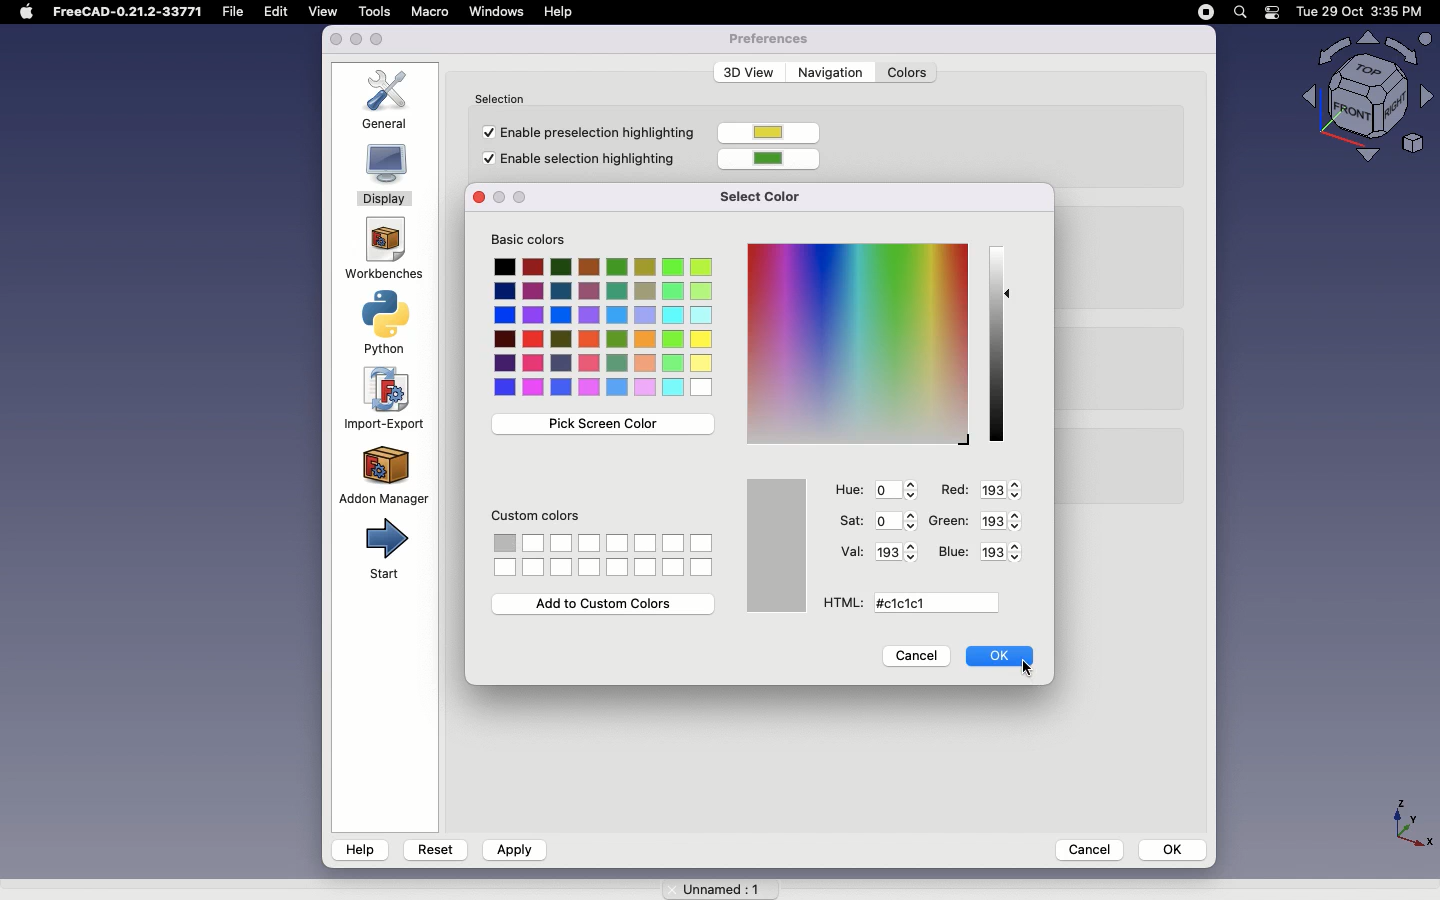 The height and width of the screenshot is (900, 1440). What do you see at coordinates (390, 323) in the screenshot?
I see `Python` at bounding box center [390, 323].